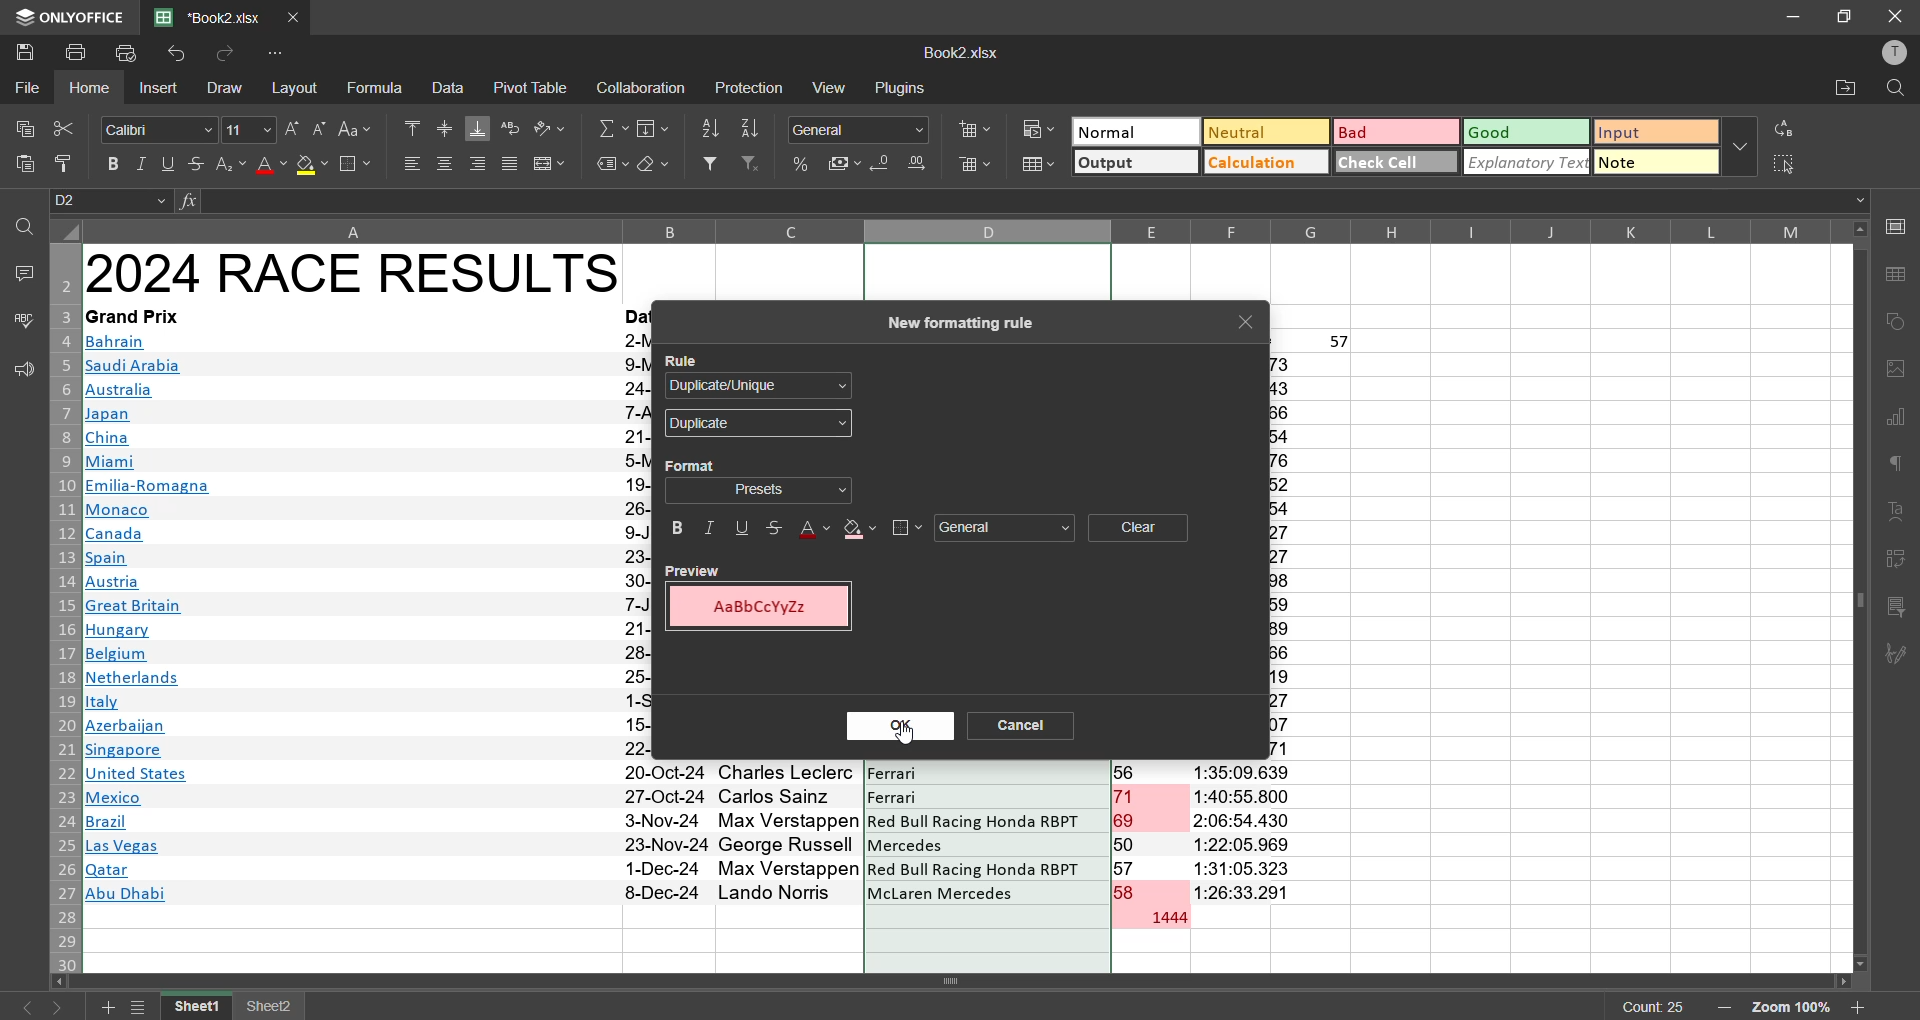  Describe the element at coordinates (1846, 15) in the screenshot. I see `maximize` at that location.